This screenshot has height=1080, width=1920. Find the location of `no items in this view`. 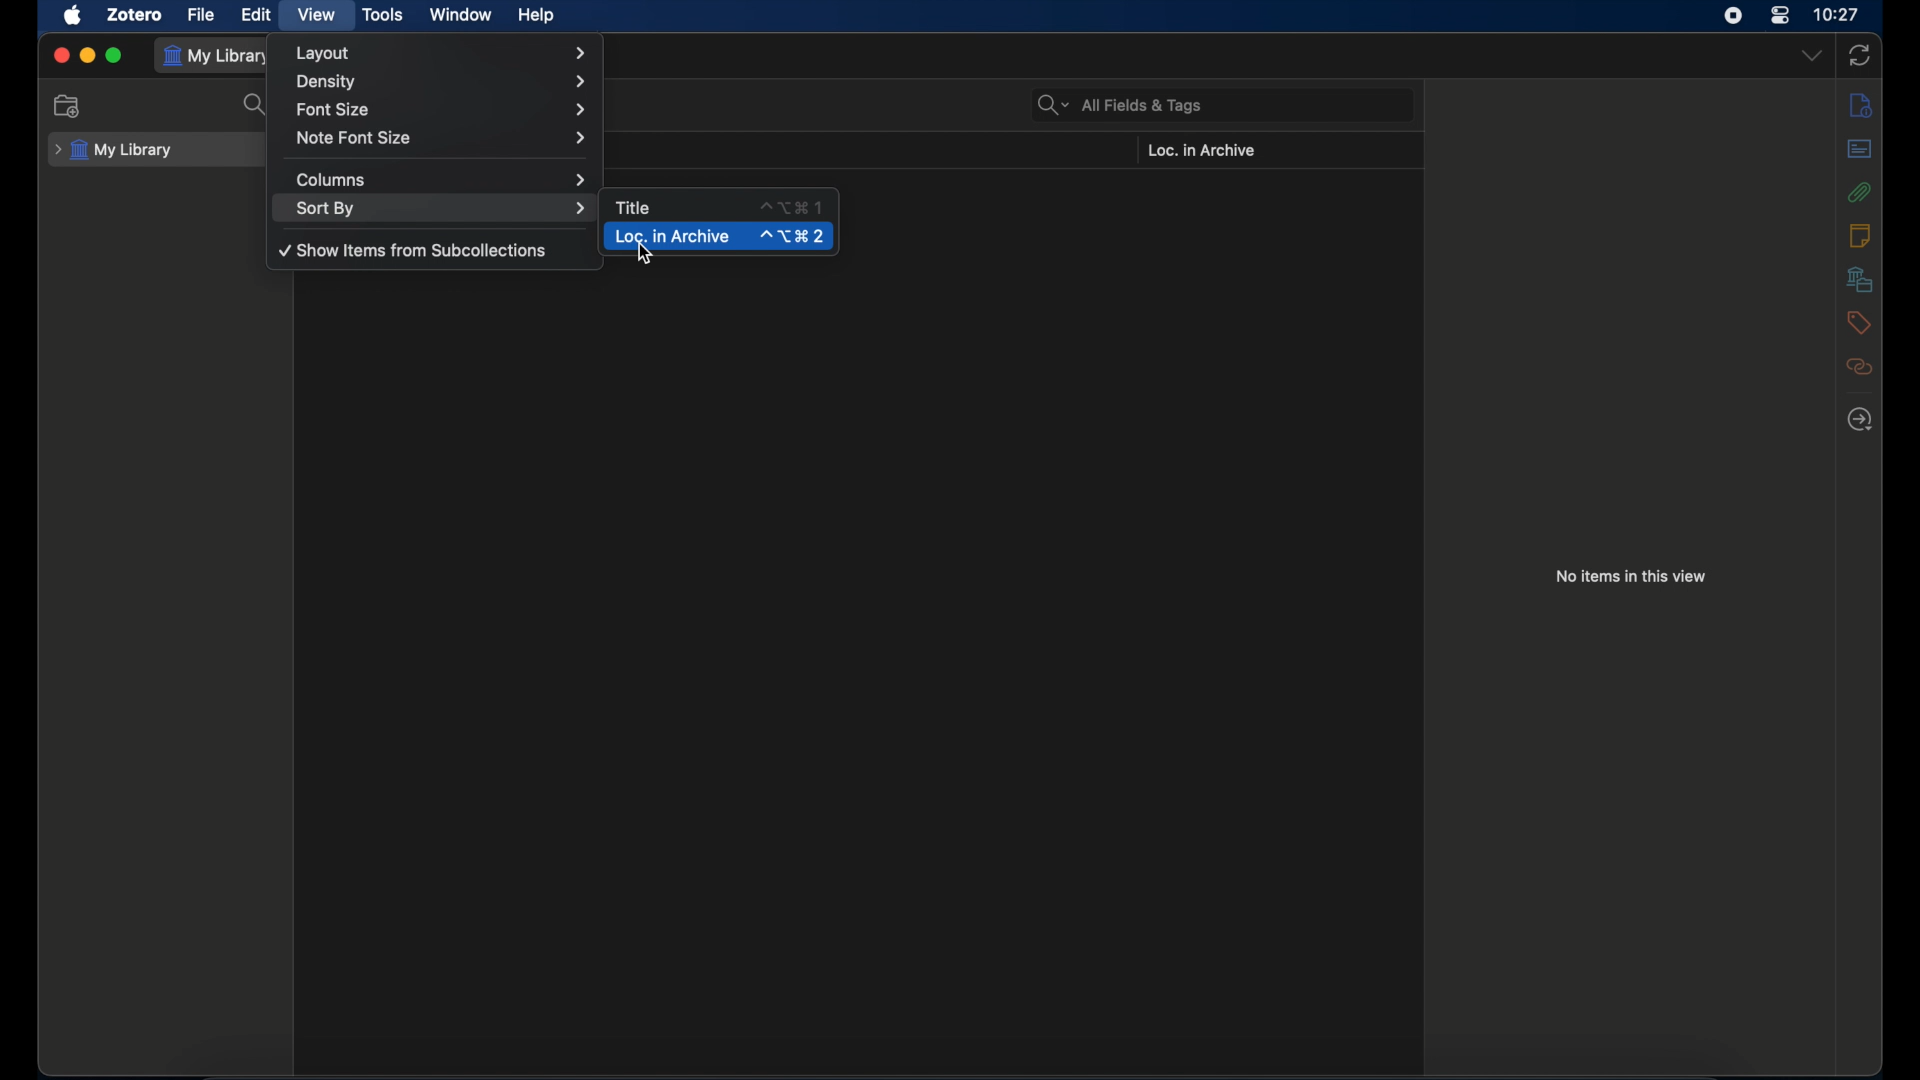

no items in this view is located at coordinates (1632, 576).